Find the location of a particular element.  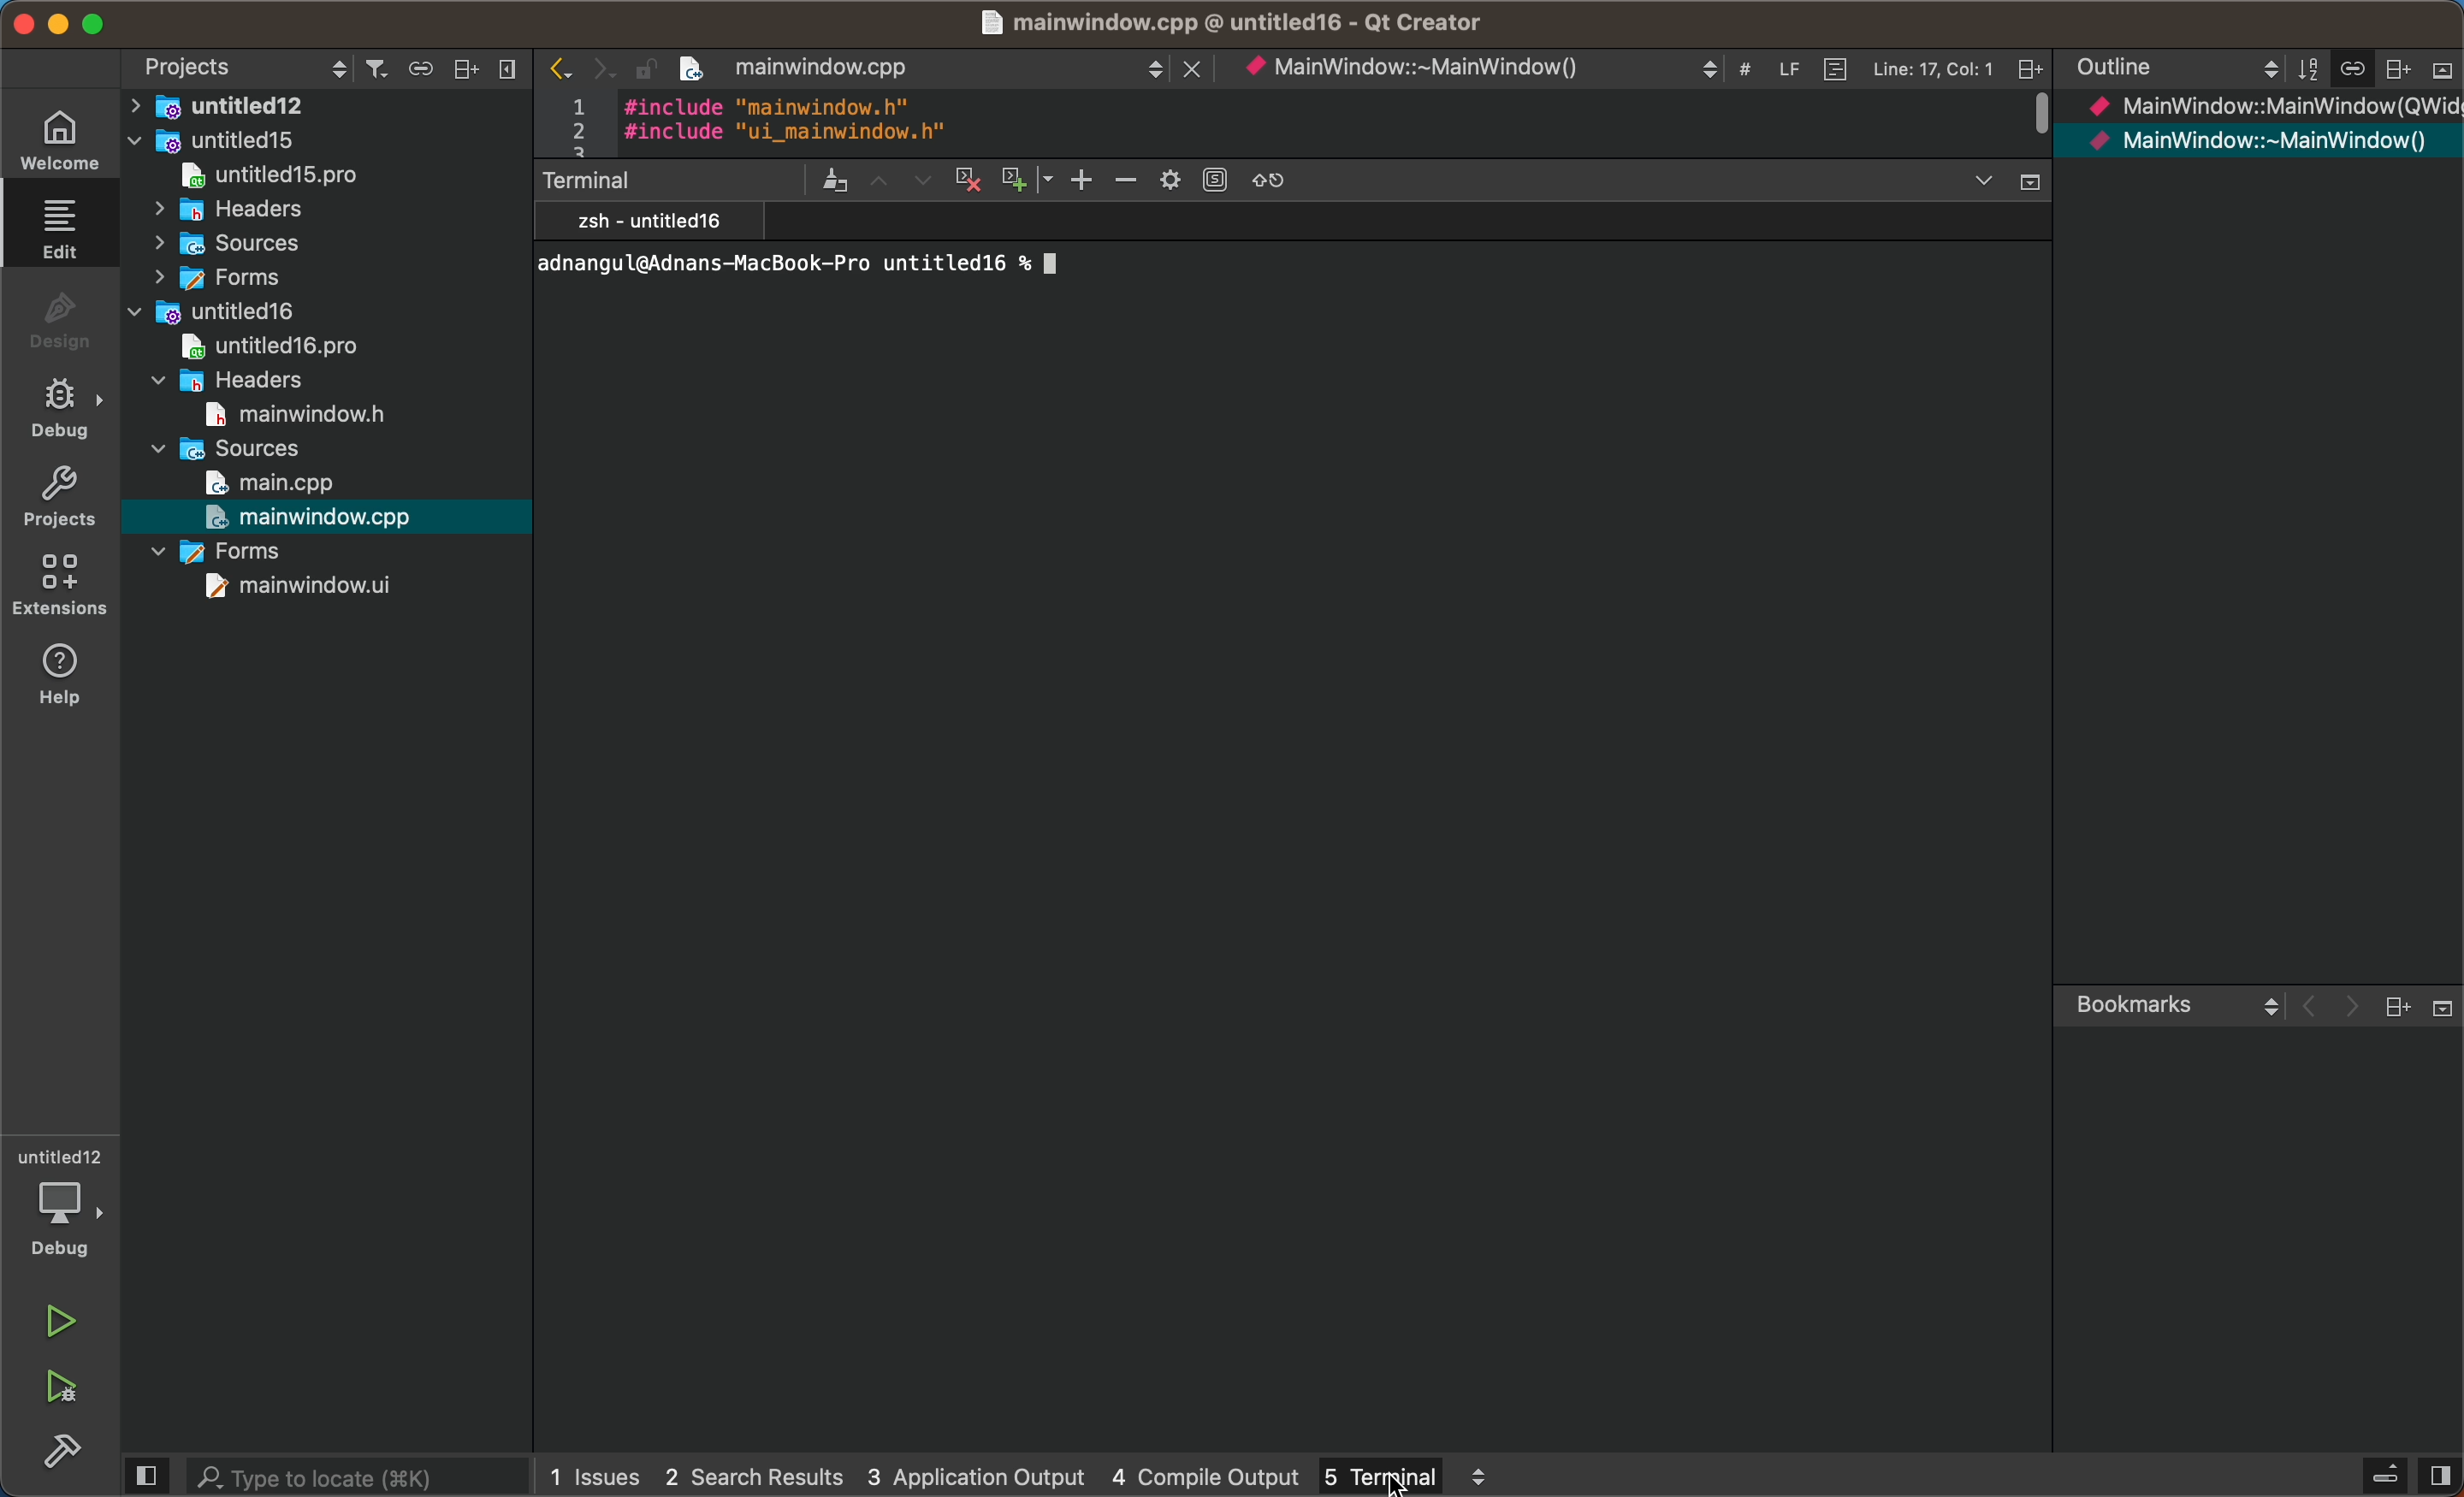

file is located at coordinates (324, 177).